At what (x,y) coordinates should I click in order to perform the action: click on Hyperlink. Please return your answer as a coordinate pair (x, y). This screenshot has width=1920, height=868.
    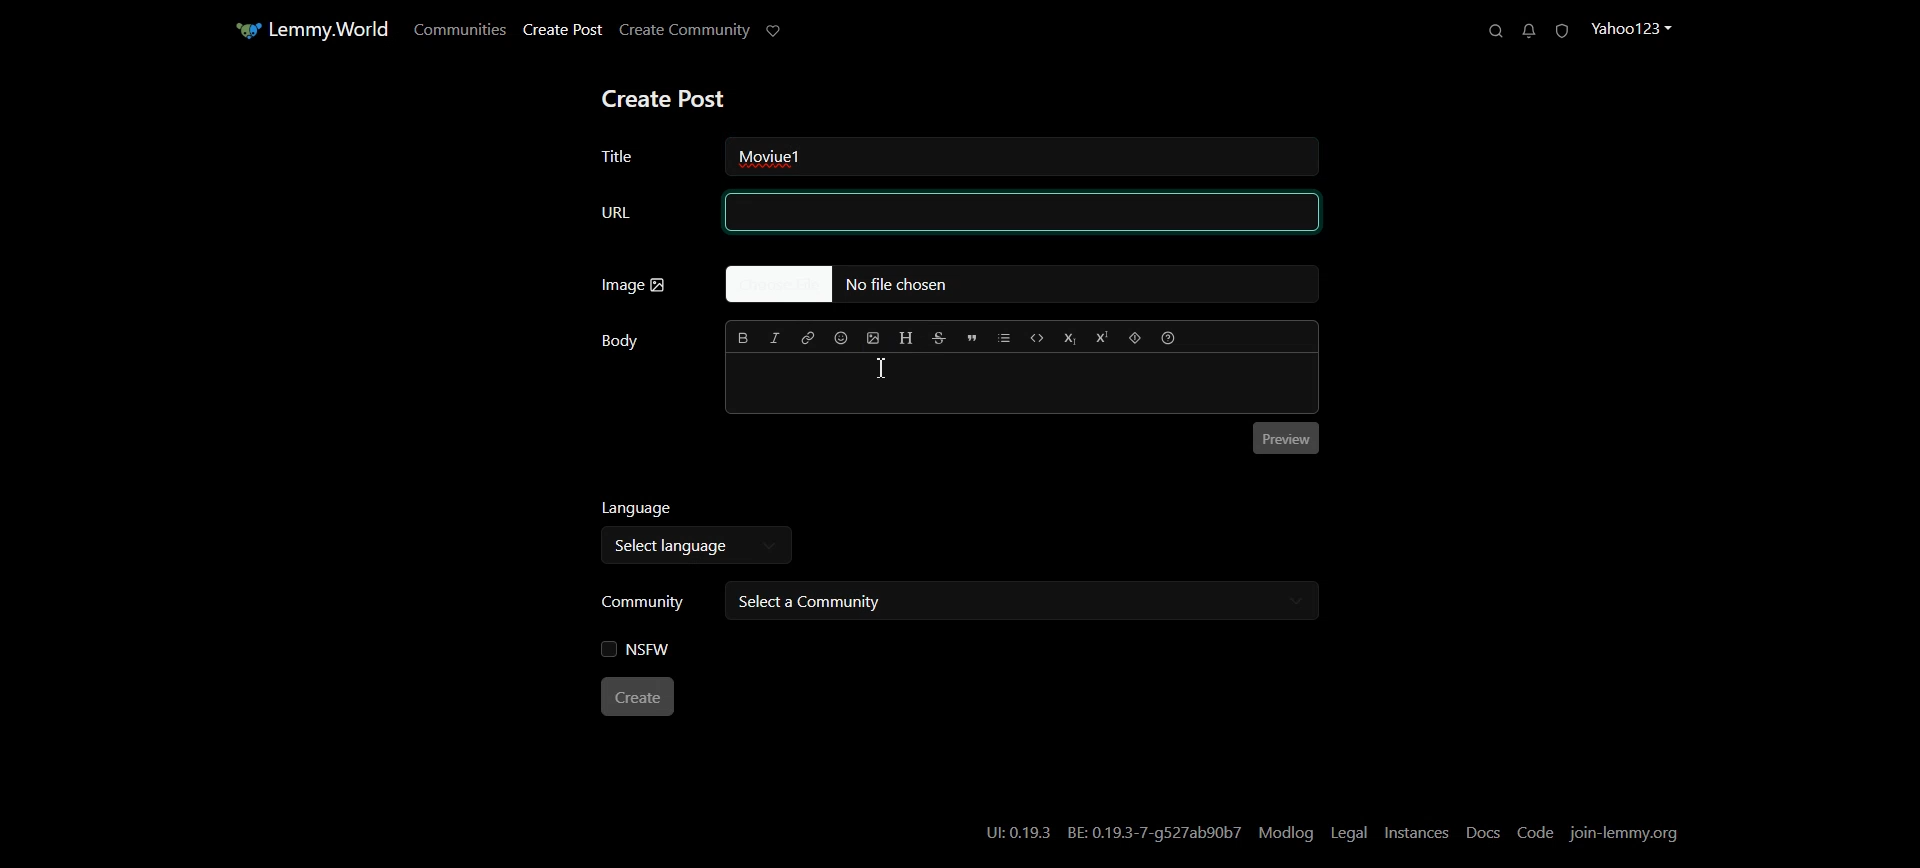
    Looking at the image, I should click on (810, 338).